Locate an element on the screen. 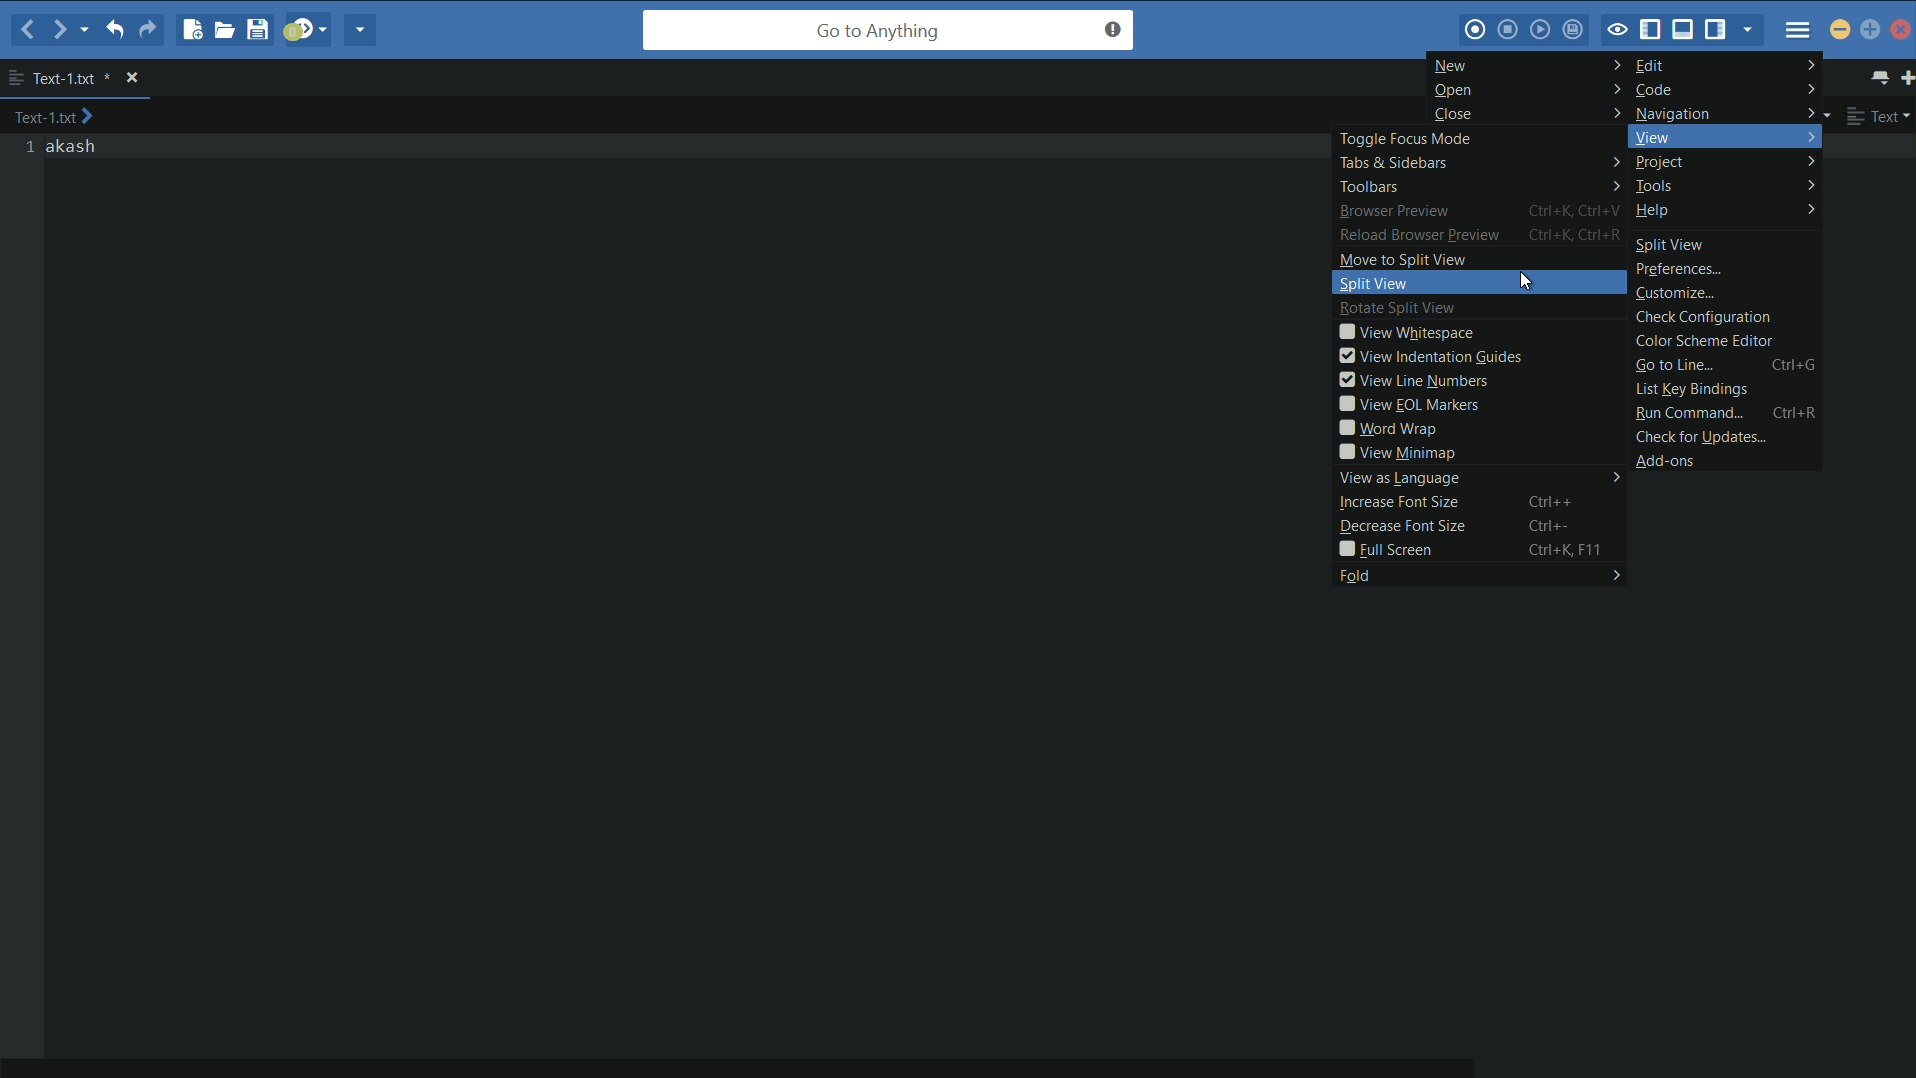 The width and height of the screenshot is (1916, 1078). add ons is located at coordinates (1730, 459).